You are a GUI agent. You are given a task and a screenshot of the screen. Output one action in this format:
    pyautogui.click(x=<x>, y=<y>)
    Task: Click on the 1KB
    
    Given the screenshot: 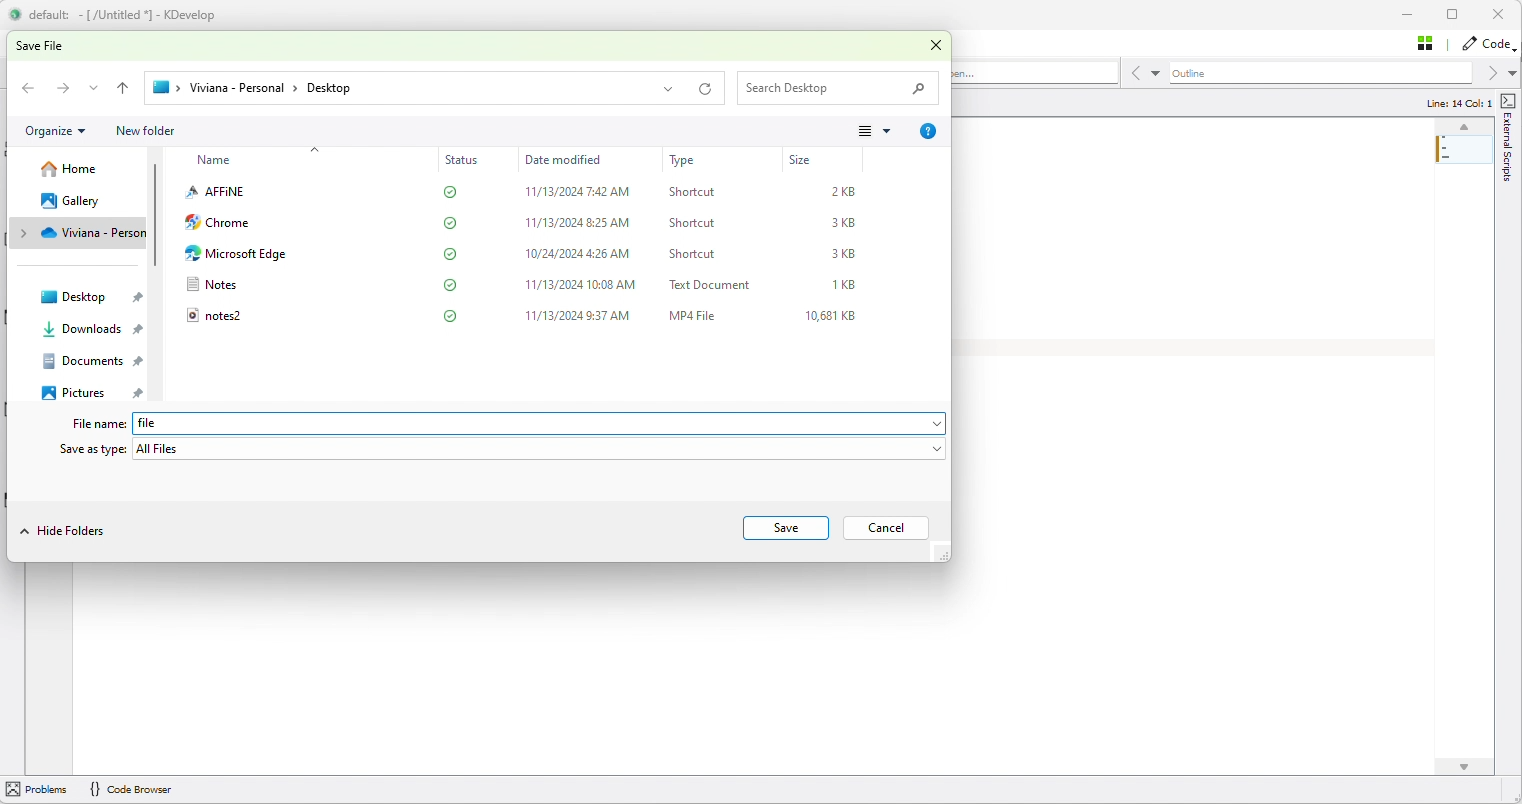 What is the action you would take?
    pyautogui.click(x=847, y=285)
    